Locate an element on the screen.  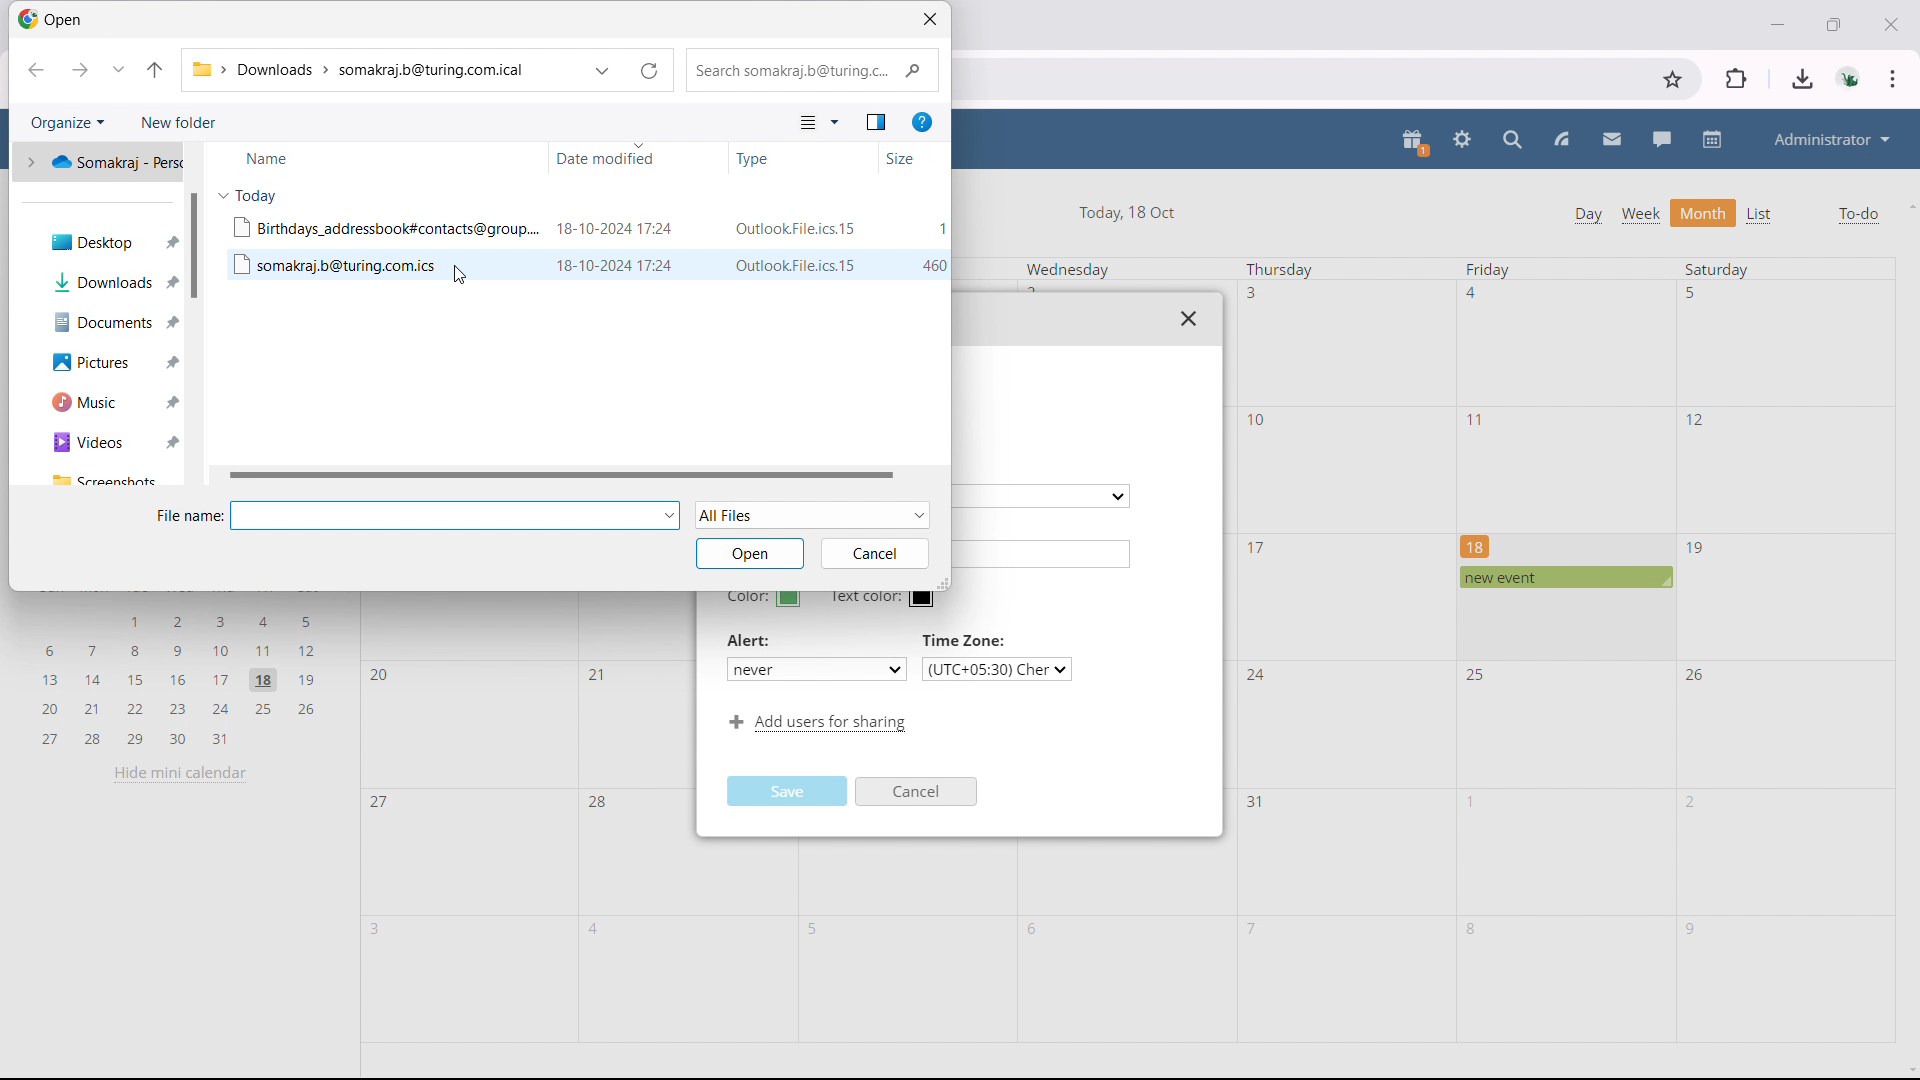
day is located at coordinates (1587, 215).